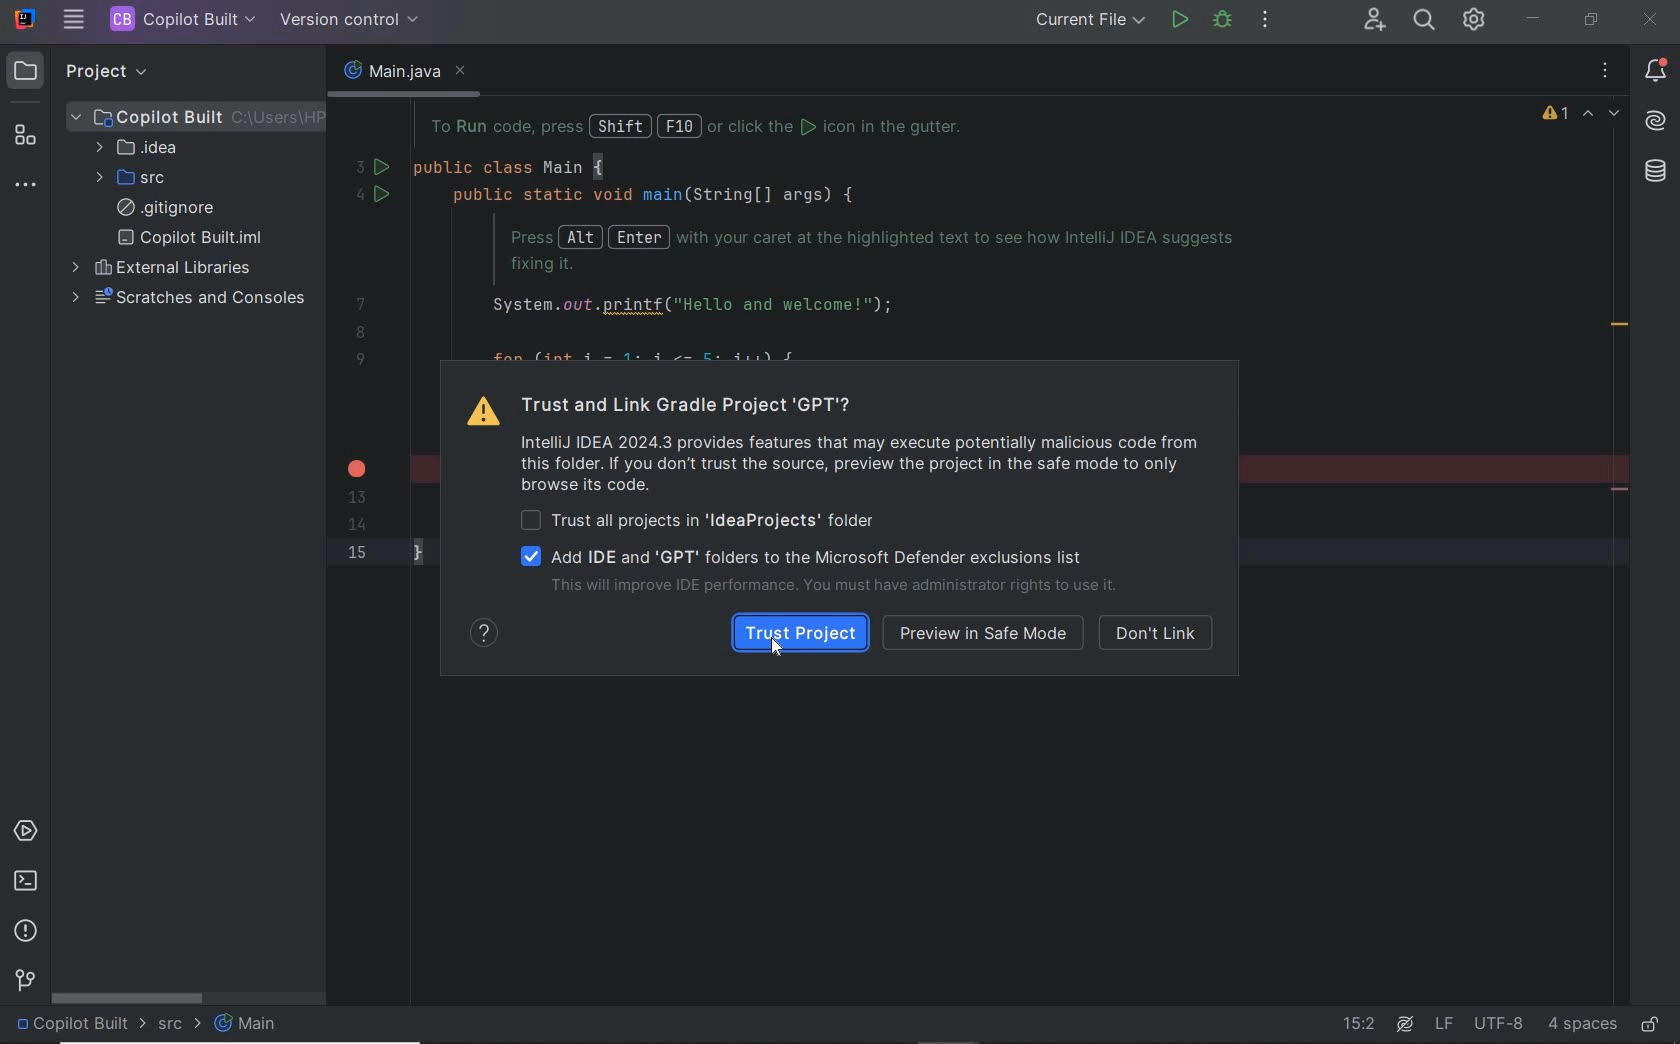  I want to click on IDEA, so click(135, 147).